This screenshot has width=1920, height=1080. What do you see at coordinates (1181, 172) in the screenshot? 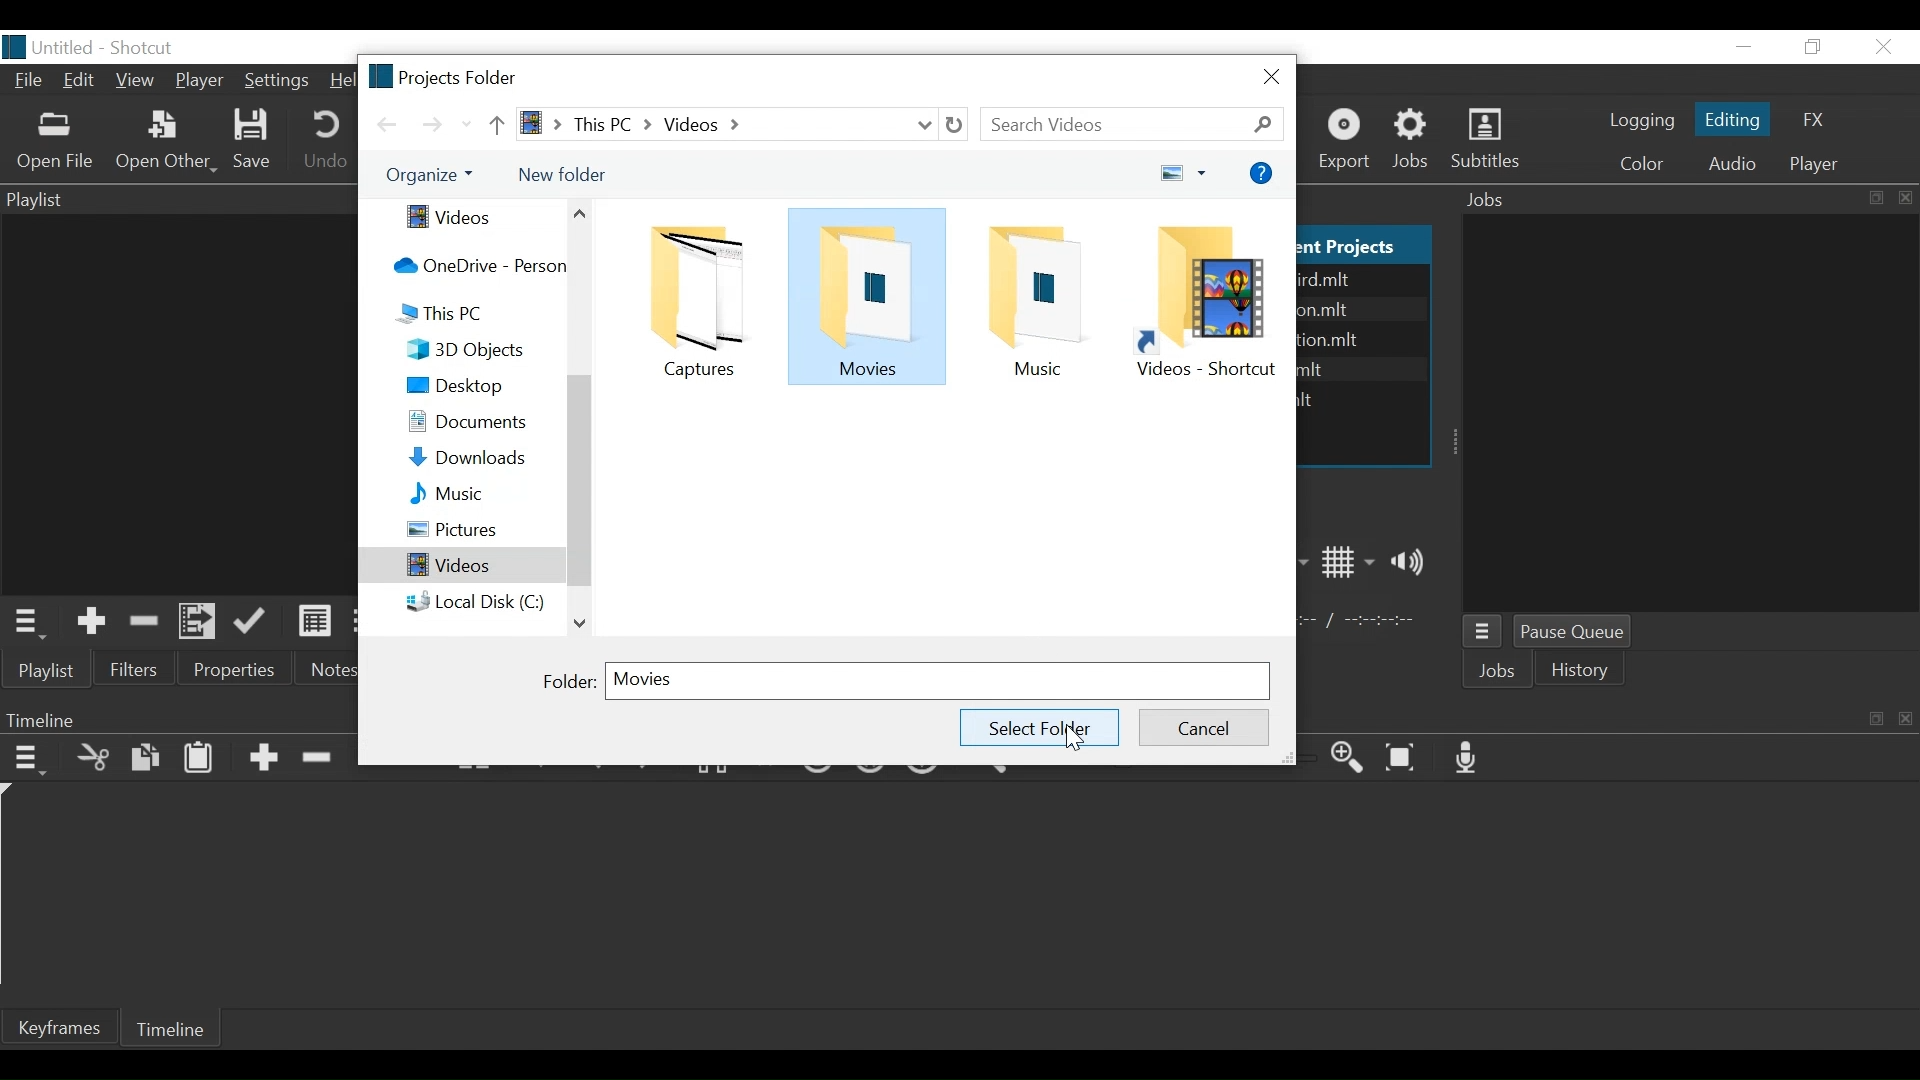
I see `view` at bounding box center [1181, 172].